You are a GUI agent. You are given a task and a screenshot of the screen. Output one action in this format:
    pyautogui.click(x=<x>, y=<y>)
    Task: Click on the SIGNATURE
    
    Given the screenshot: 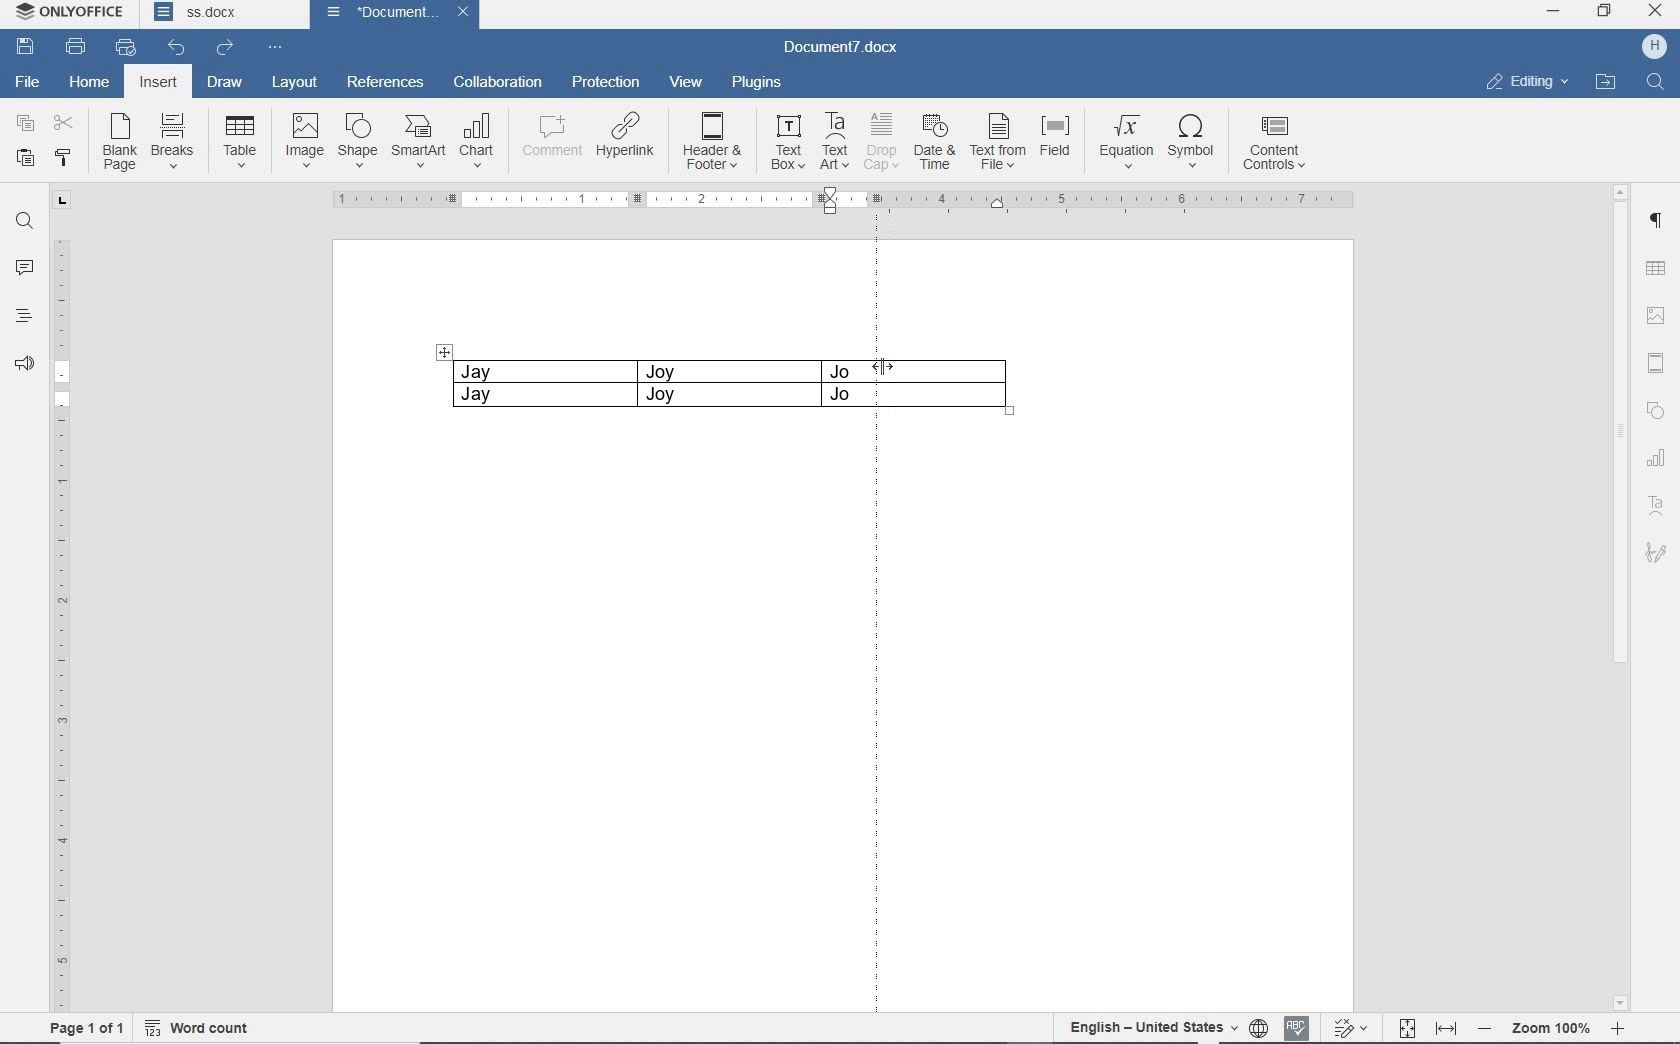 What is the action you would take?
    pyautogui.click(x=1656, y=552)
    